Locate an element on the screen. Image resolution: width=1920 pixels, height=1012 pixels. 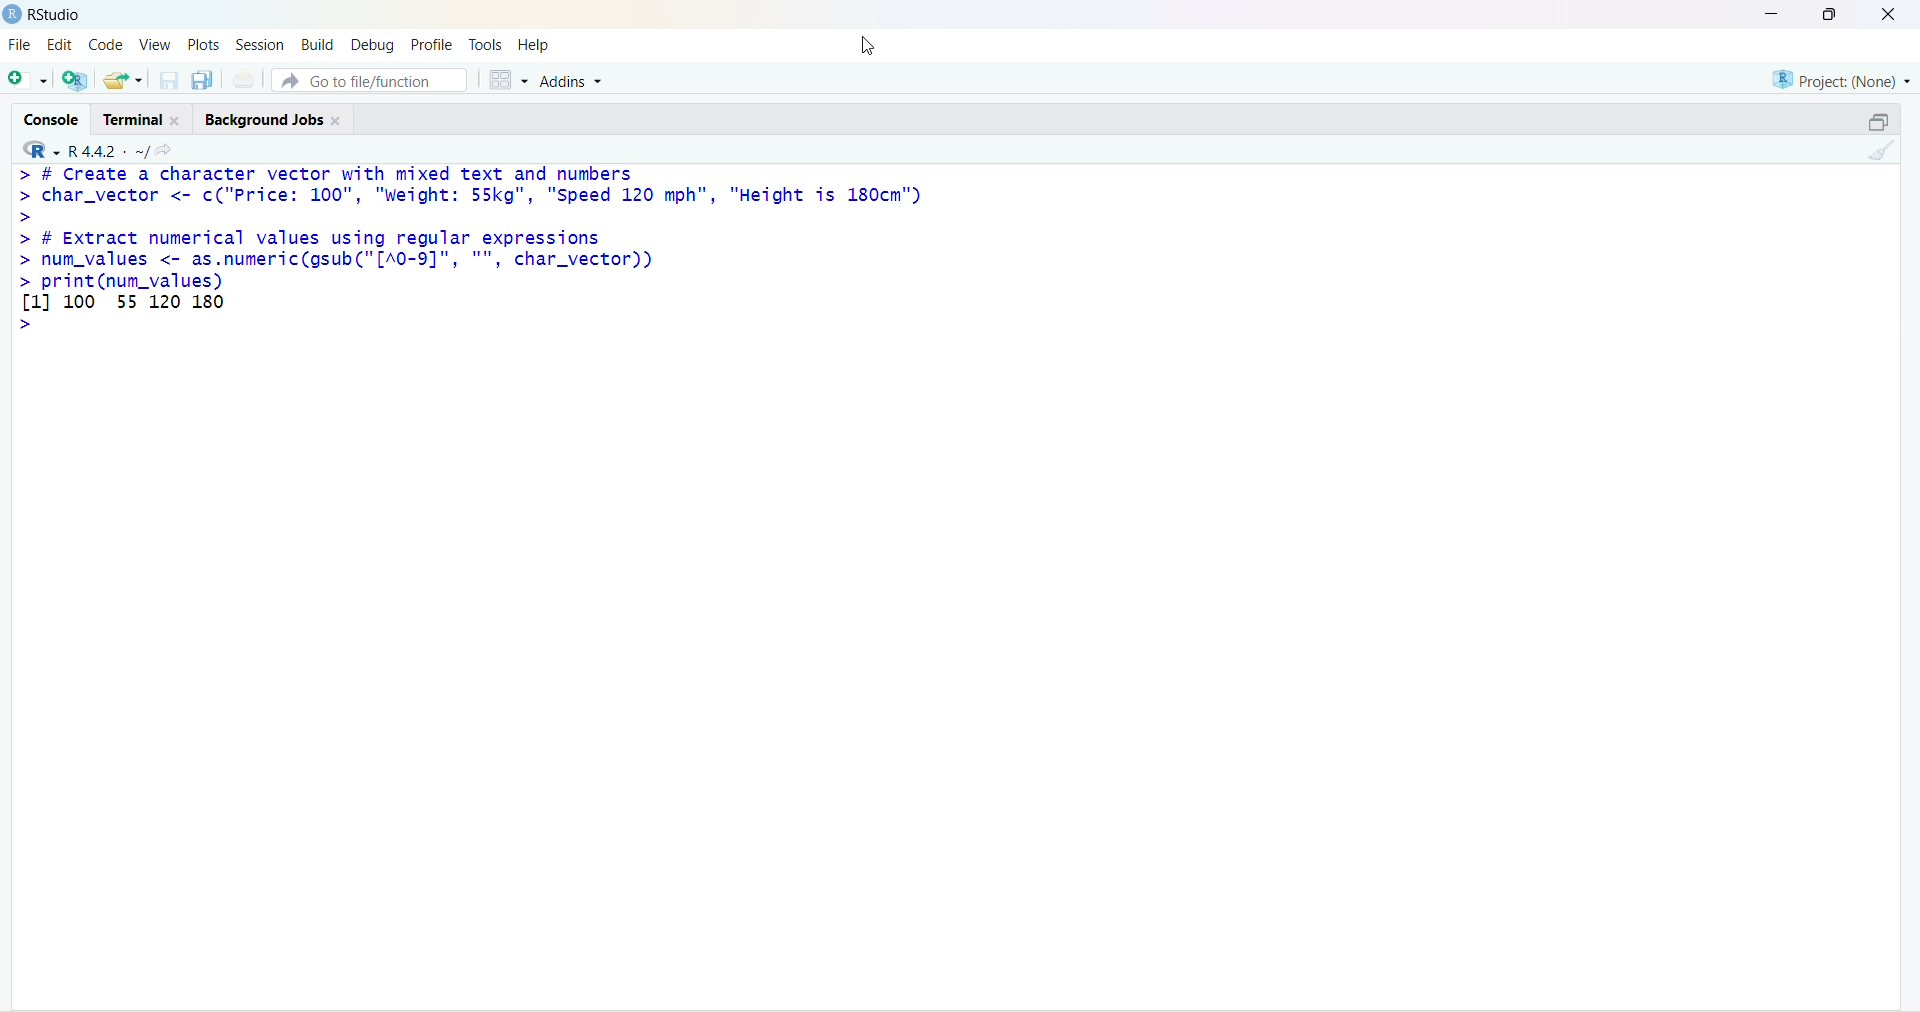
copy is located at coordinates (202, 80).